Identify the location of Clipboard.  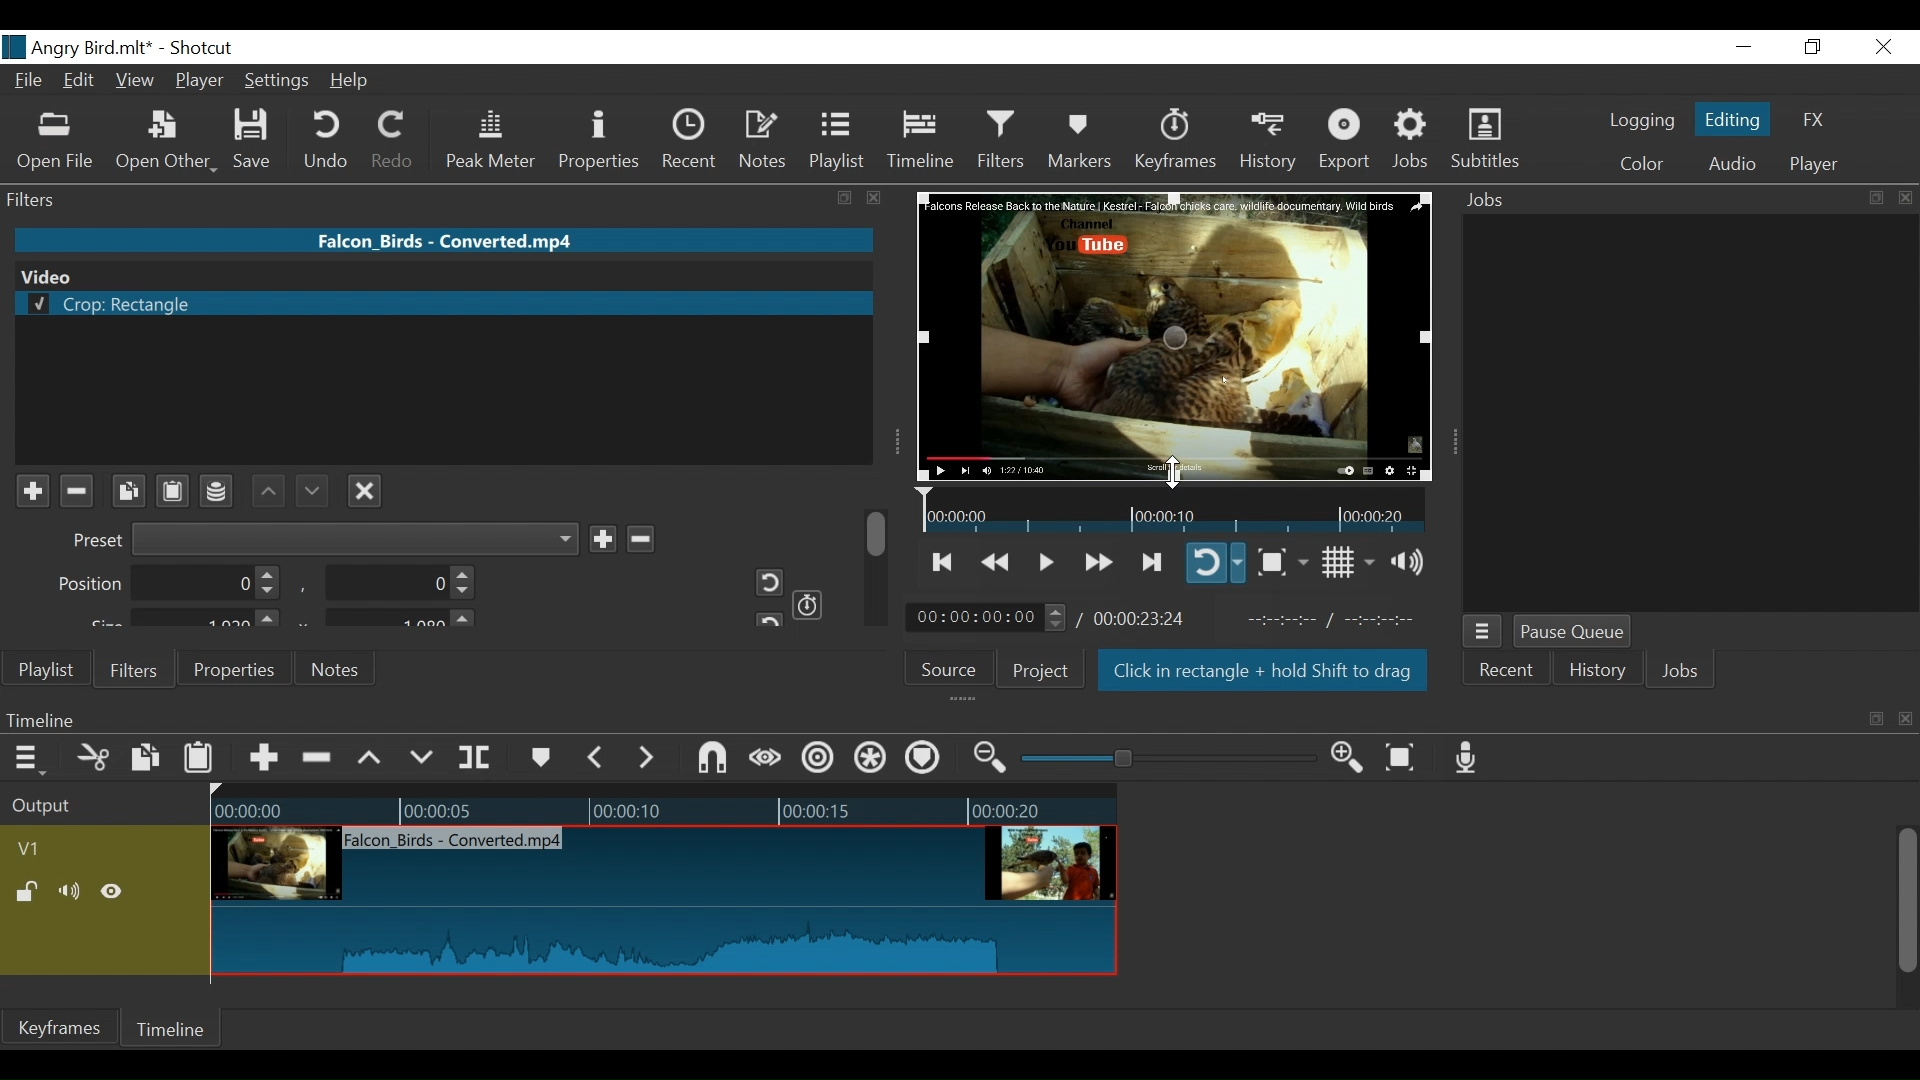
(176, 489).